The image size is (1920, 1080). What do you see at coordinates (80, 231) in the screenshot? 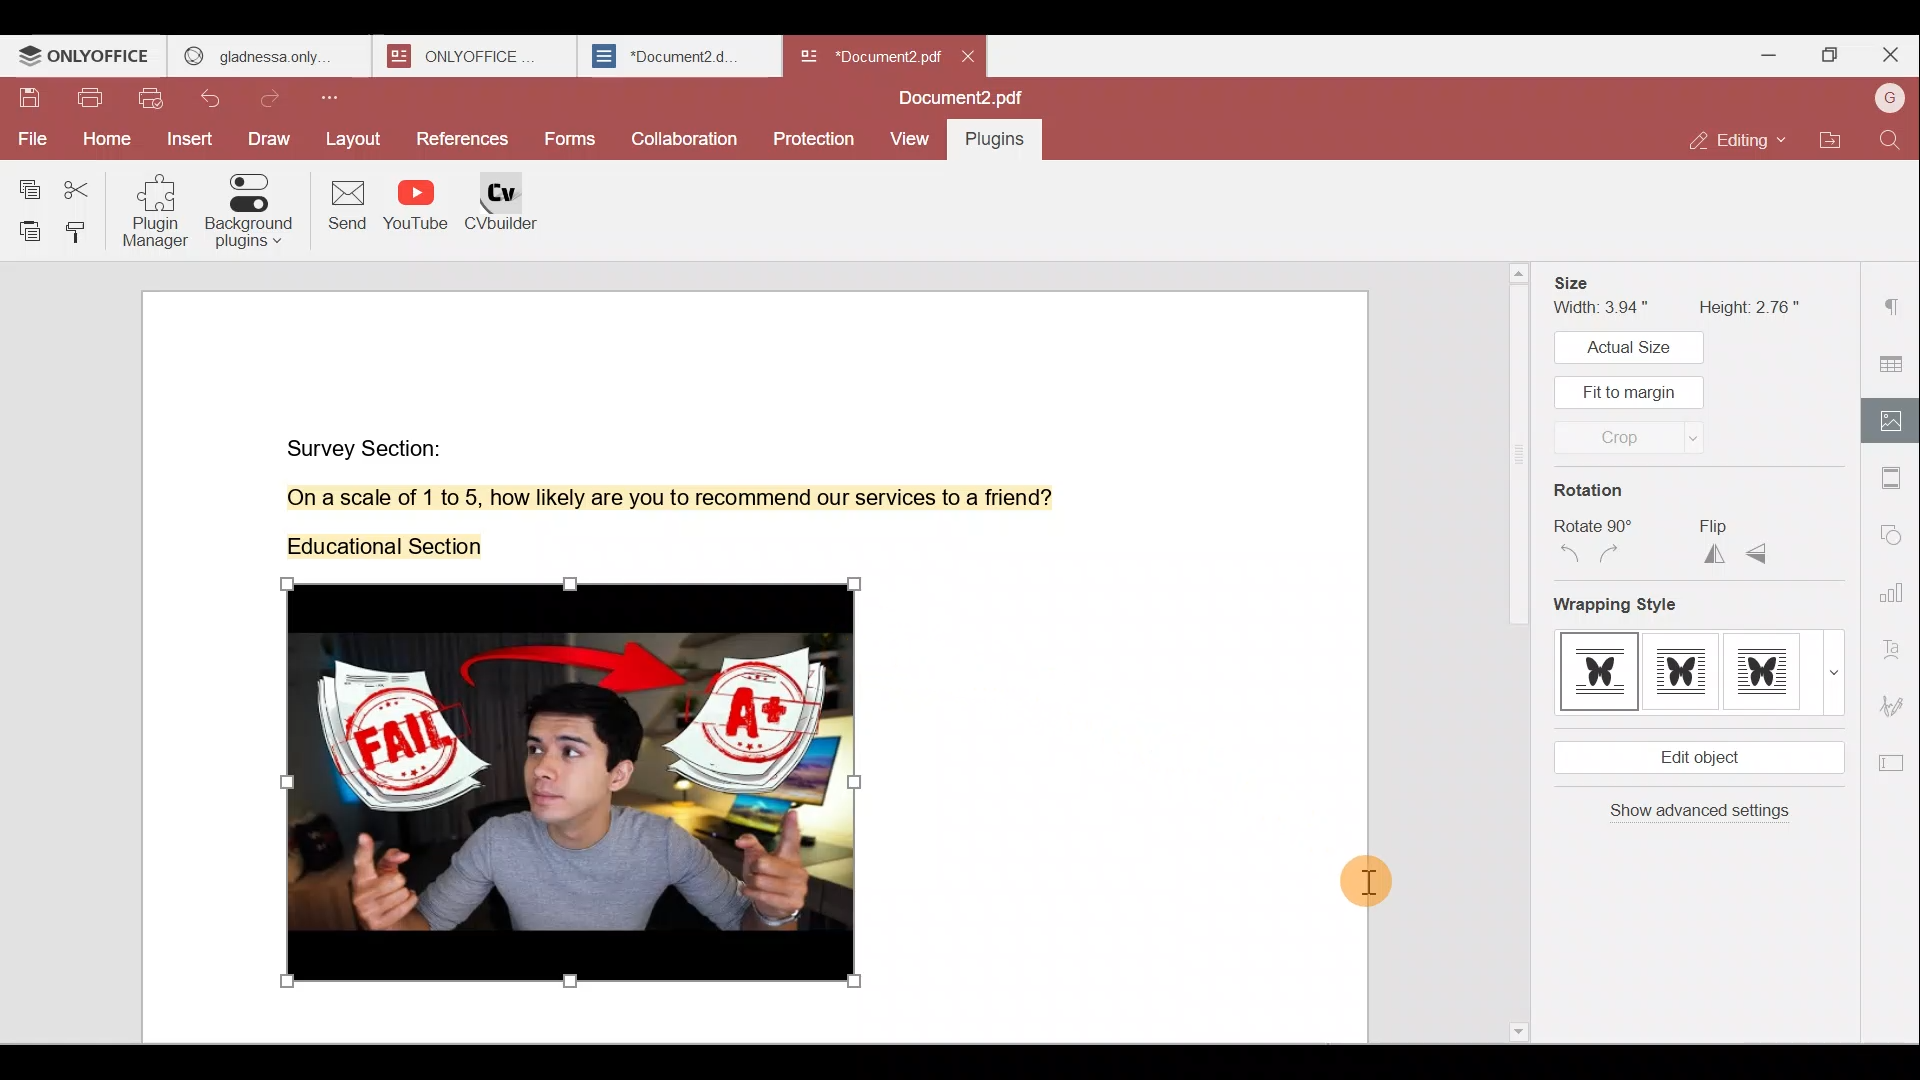
I see `Copy style` at bounding box center [80, 231].